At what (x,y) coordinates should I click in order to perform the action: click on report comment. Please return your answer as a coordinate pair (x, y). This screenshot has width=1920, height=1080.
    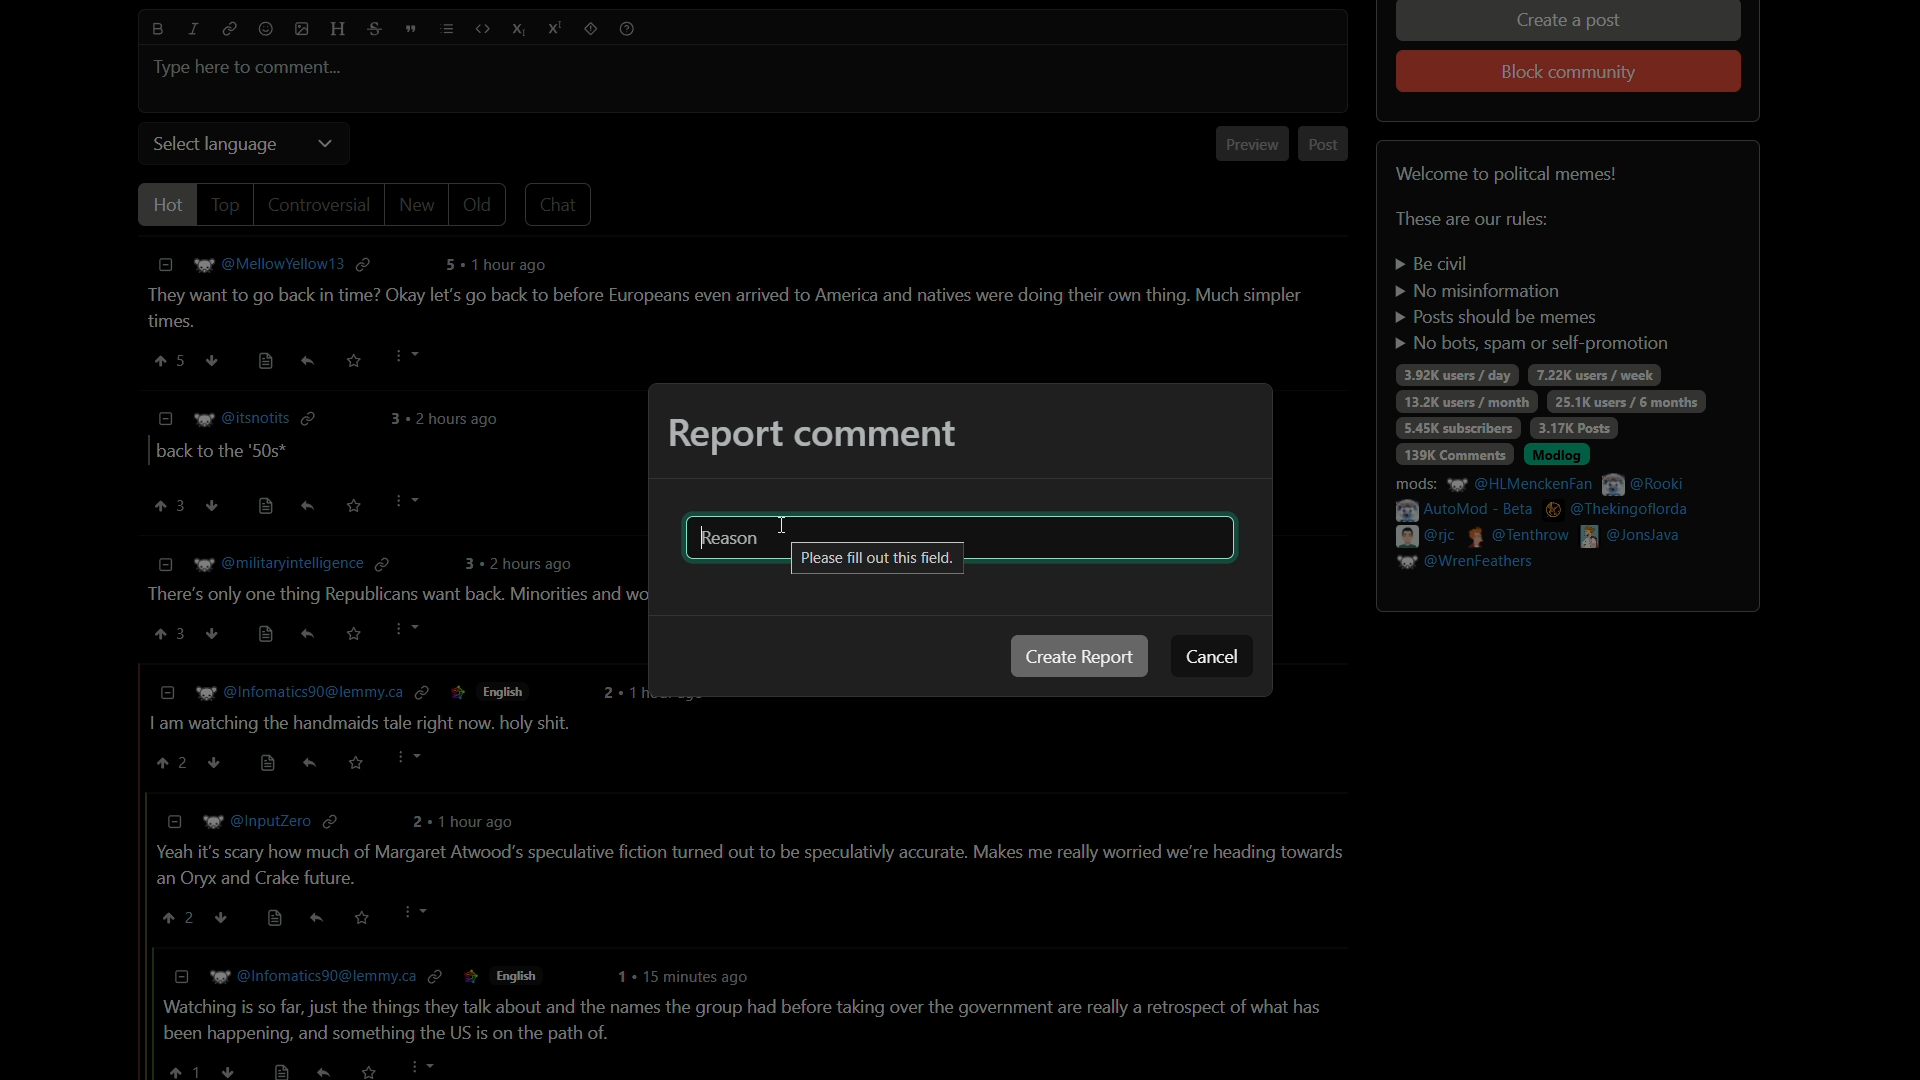
    Looking at the image, I should click on (817, 434).